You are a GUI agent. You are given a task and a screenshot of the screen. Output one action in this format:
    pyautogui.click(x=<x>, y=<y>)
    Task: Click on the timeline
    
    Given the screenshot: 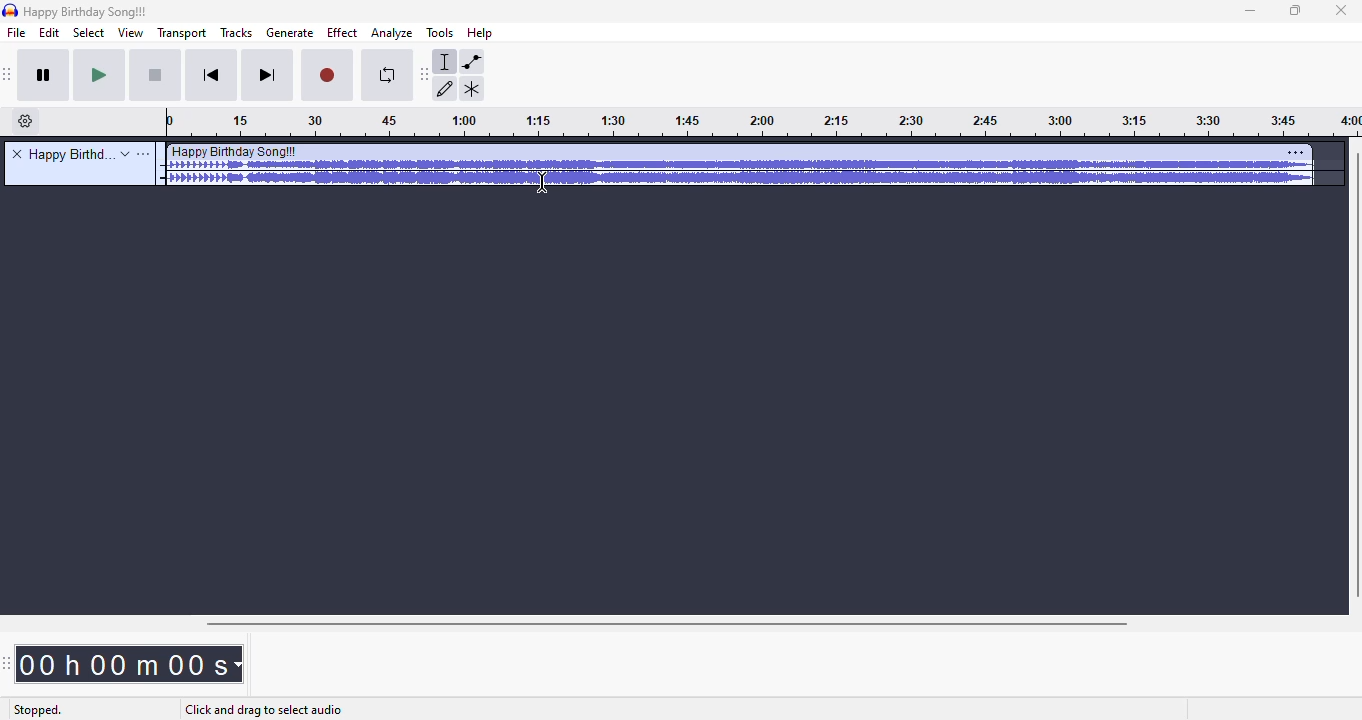 What is the action you would take?
    pyautogui.click(x=763, y=124)
    